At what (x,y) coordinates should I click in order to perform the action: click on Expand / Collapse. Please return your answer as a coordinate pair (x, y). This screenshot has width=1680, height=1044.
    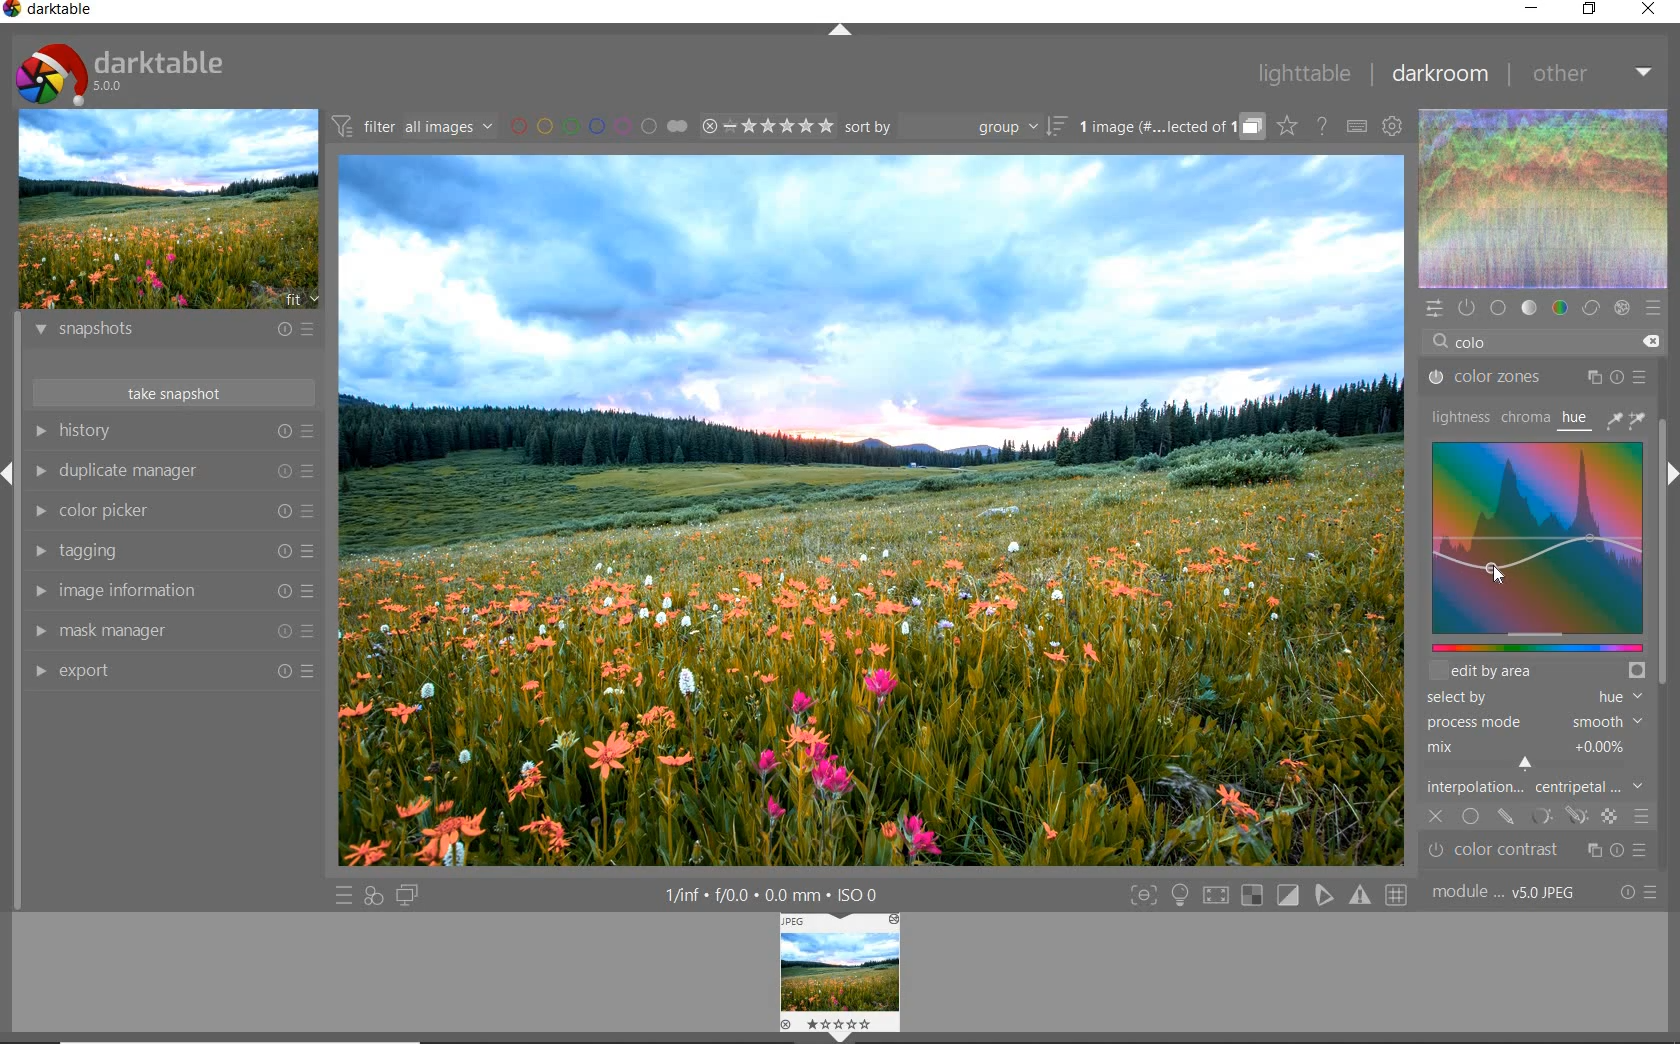
    Looking at the image, I should click on (10, 472).